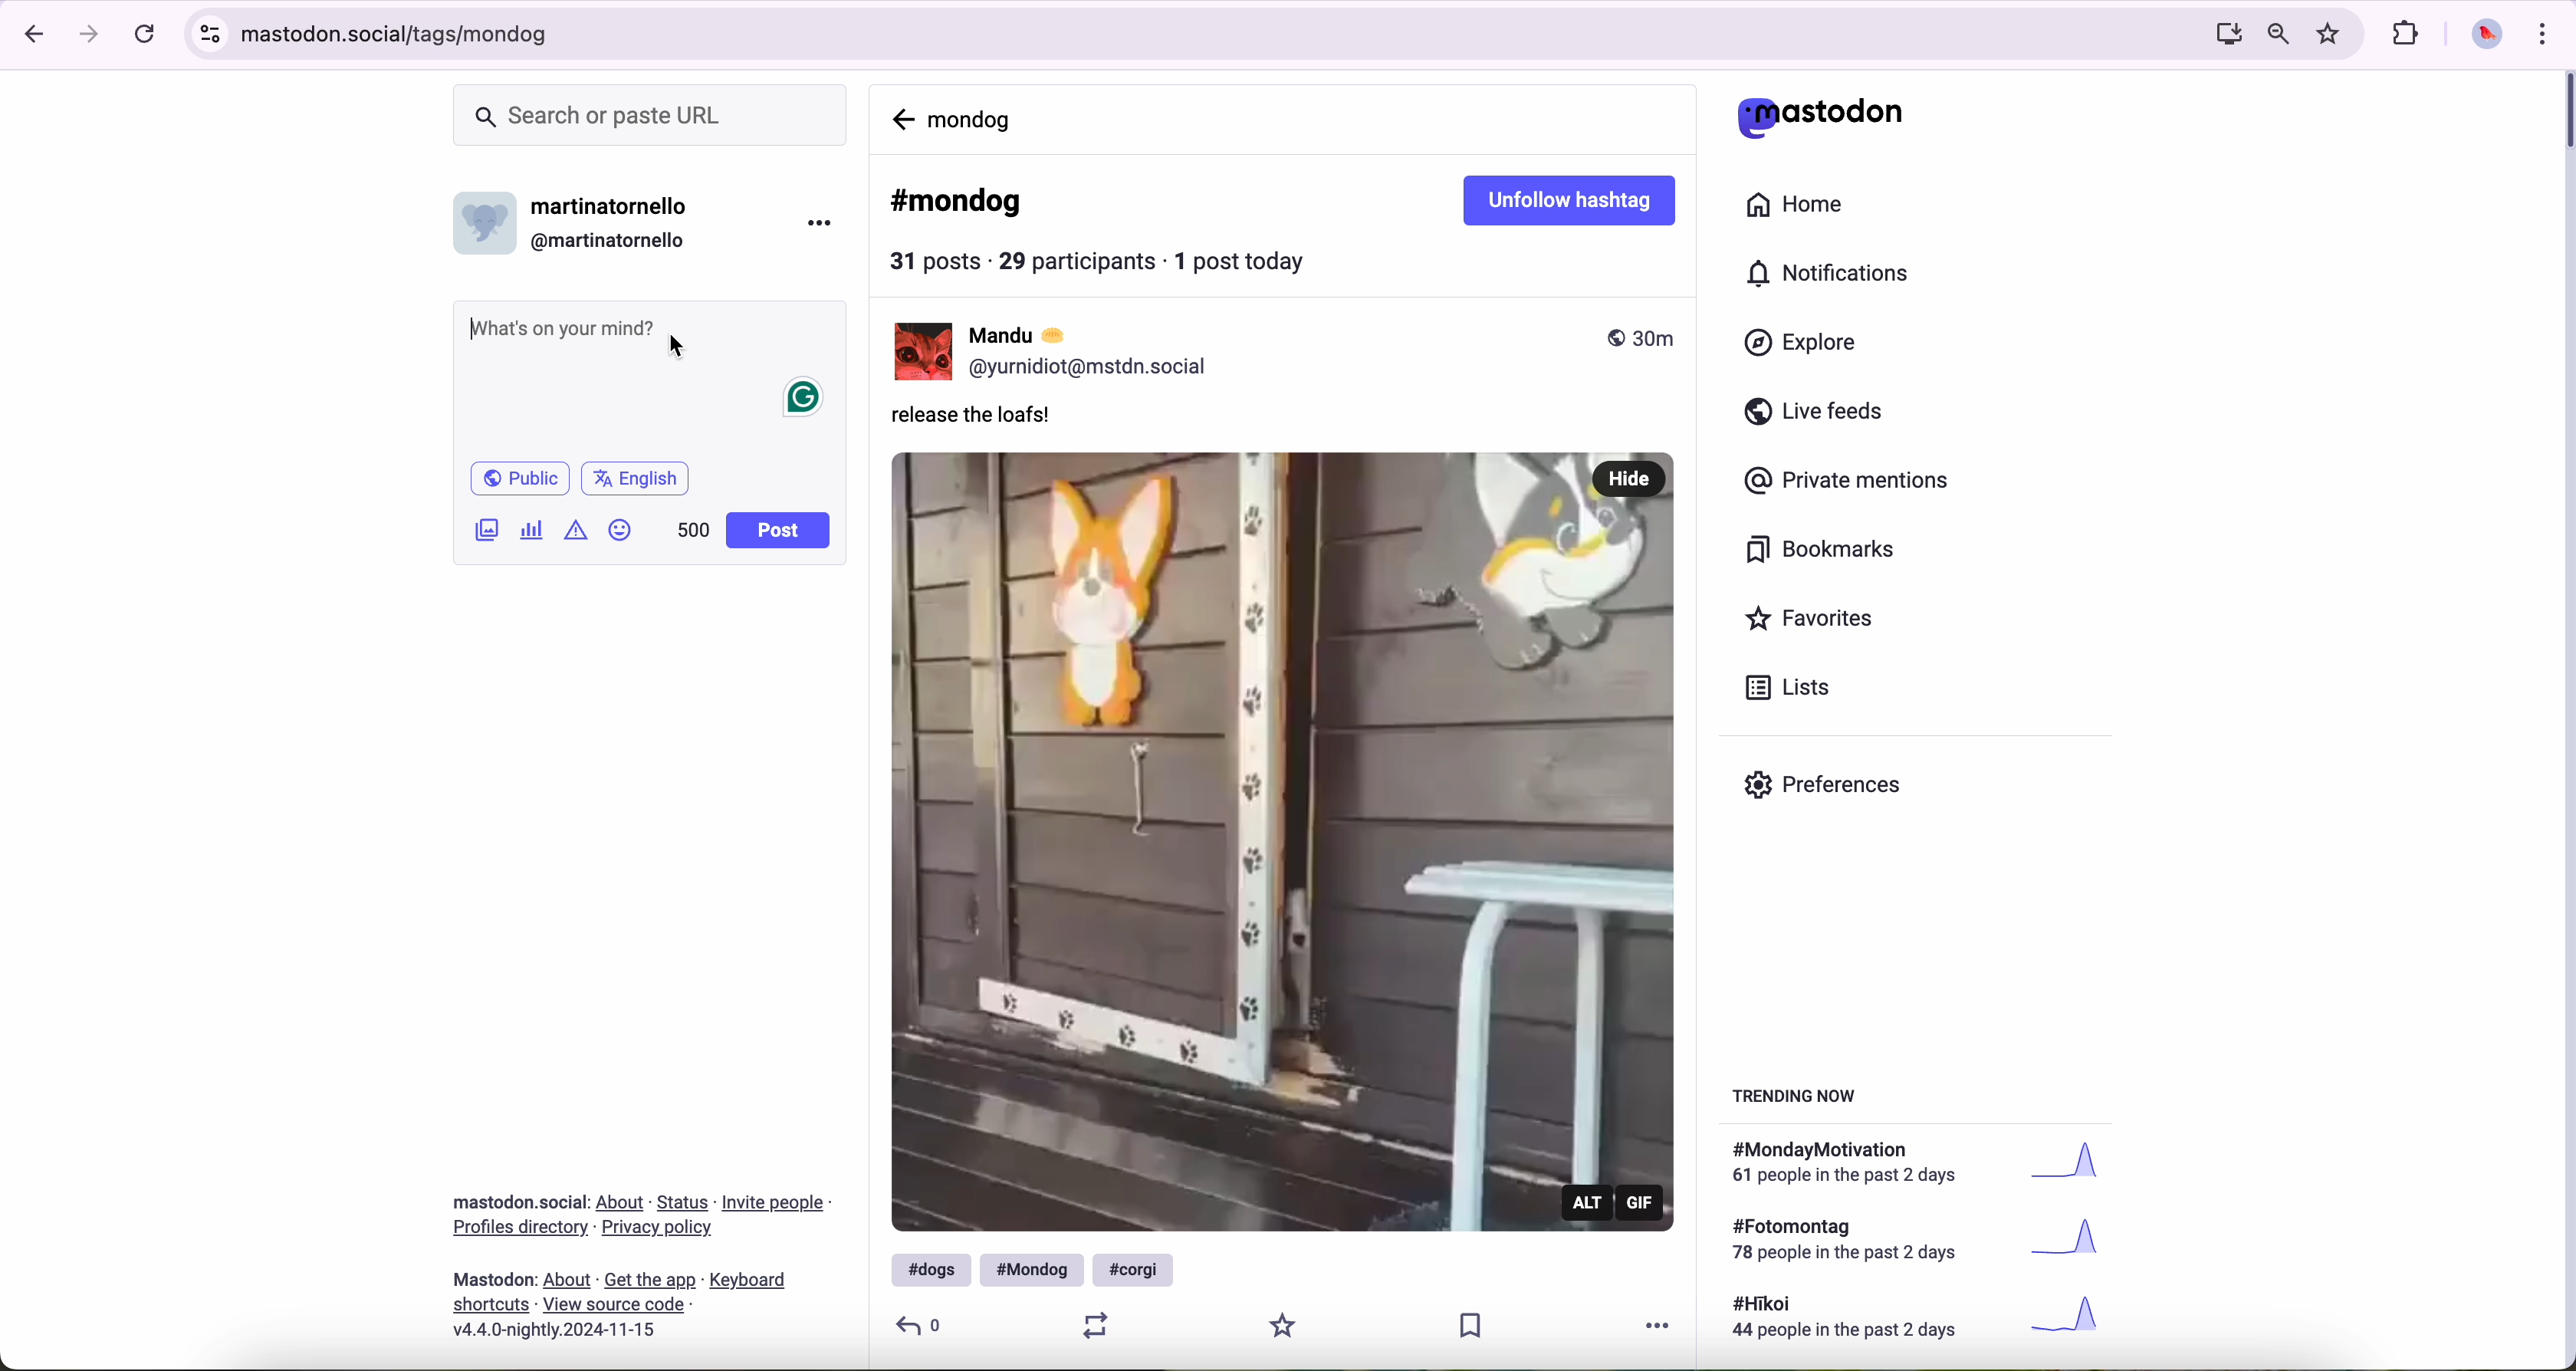 This screenshot has width=2576, height=1371. I want to click on extensions, so click(2407, 35).